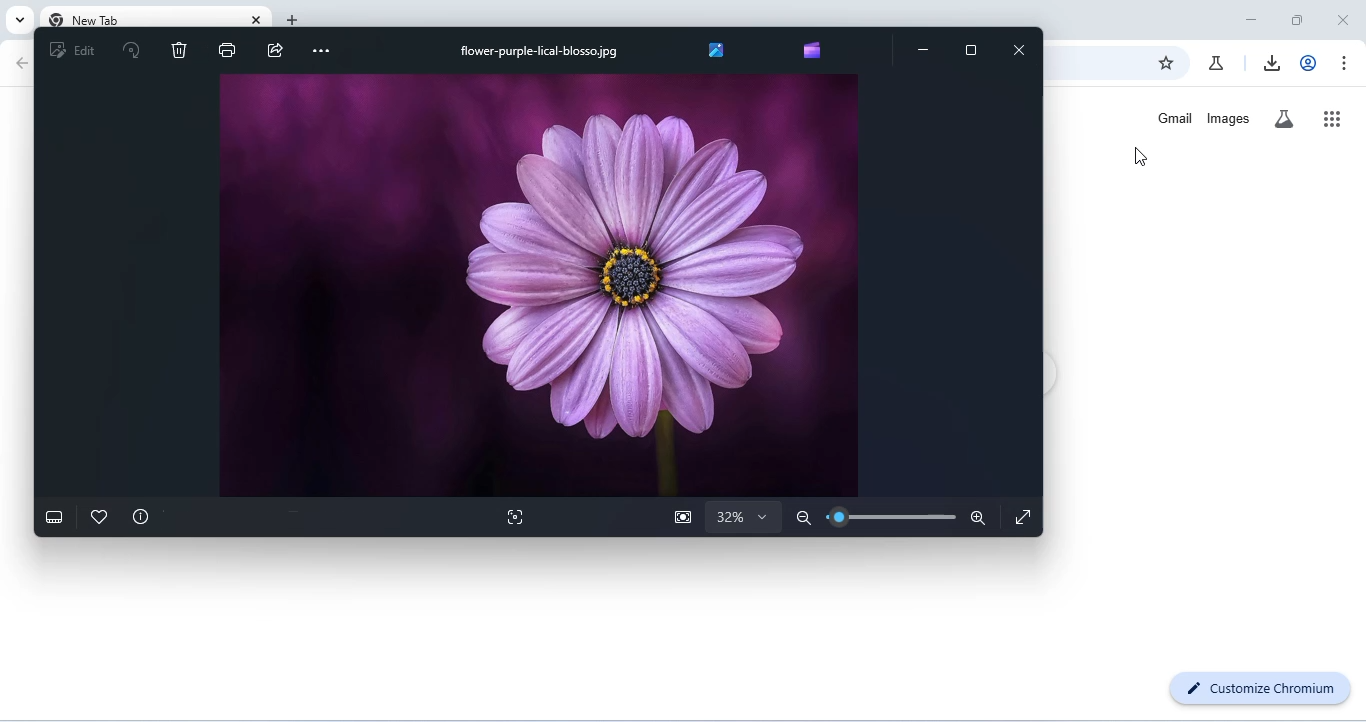 Image resolution: width=1366 pixels, height=722 pixels. Describe the element at coordinates (814, 50) in the screenshot. I see `create video with Microsoft clipchamp` at that location.